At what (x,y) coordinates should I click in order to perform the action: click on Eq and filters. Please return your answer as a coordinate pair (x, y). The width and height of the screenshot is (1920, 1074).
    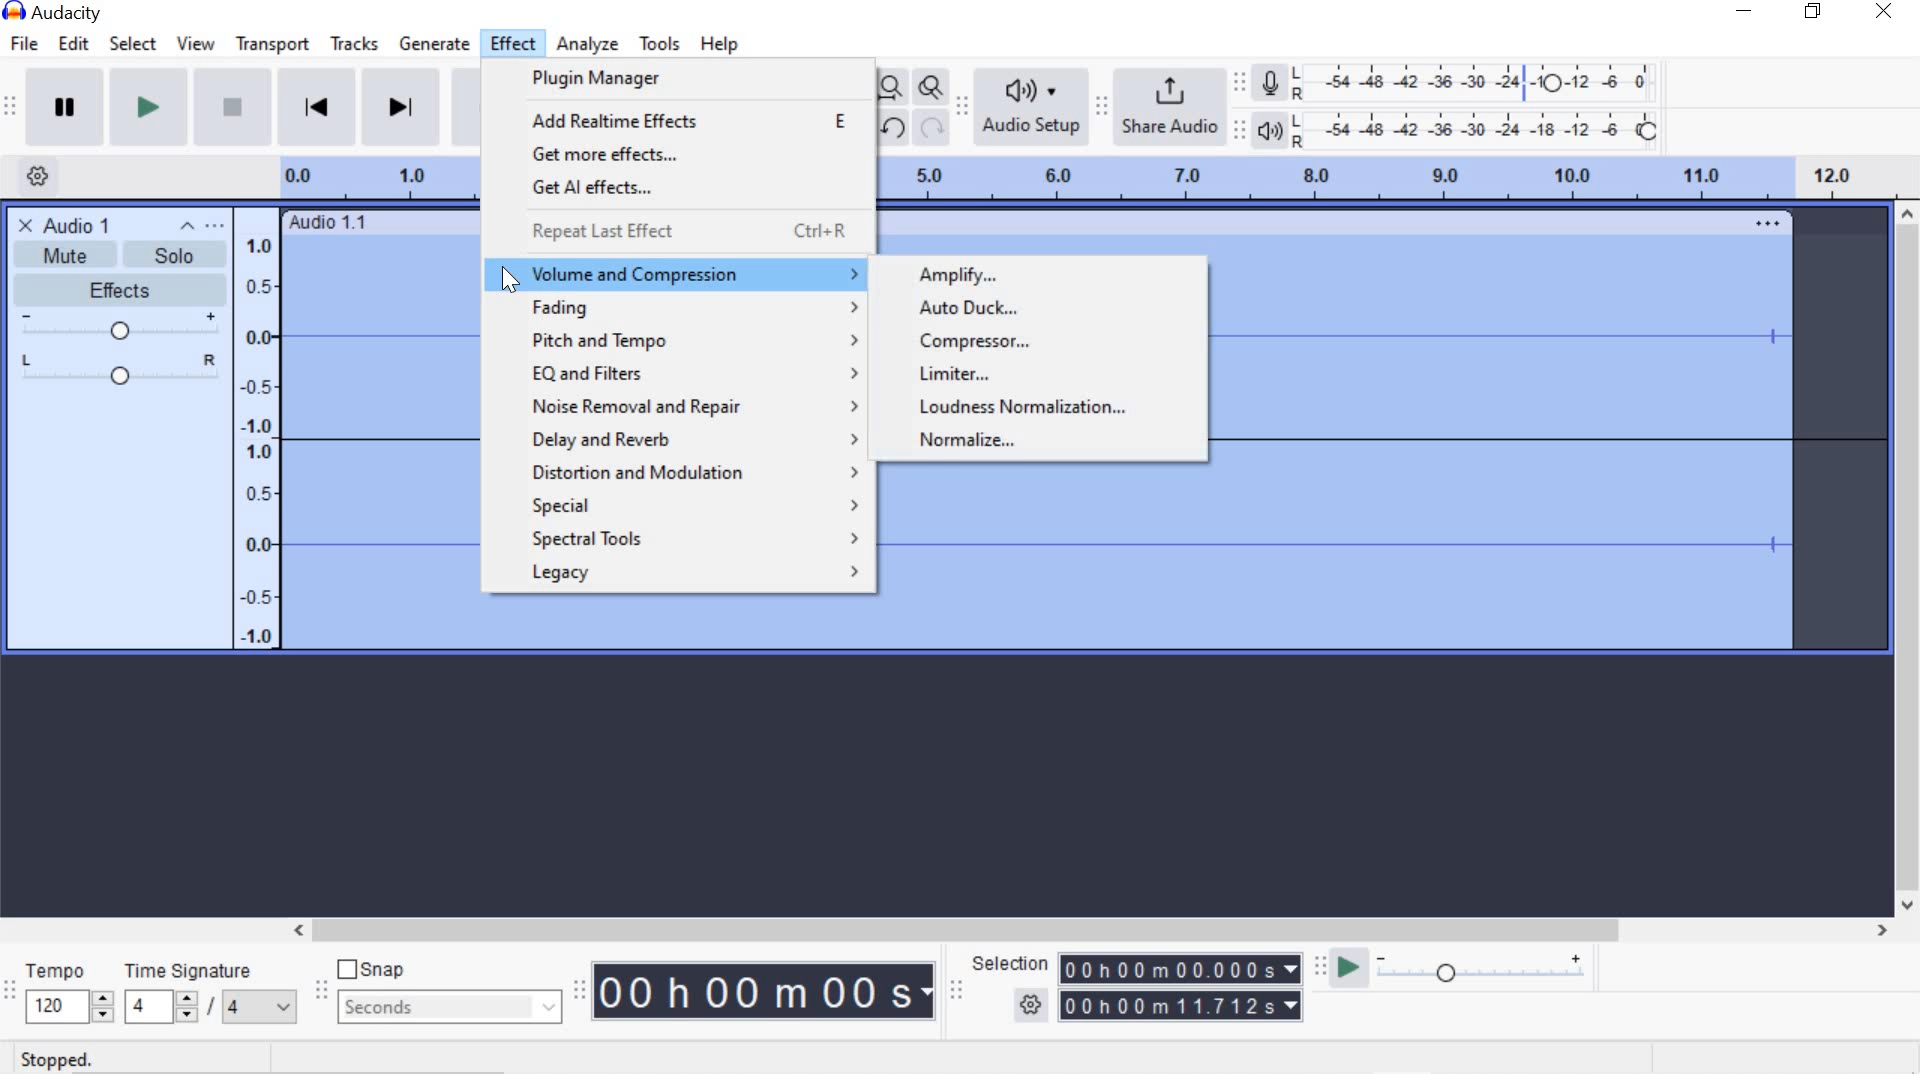
    Looking at the image, I should click on (697, 374).